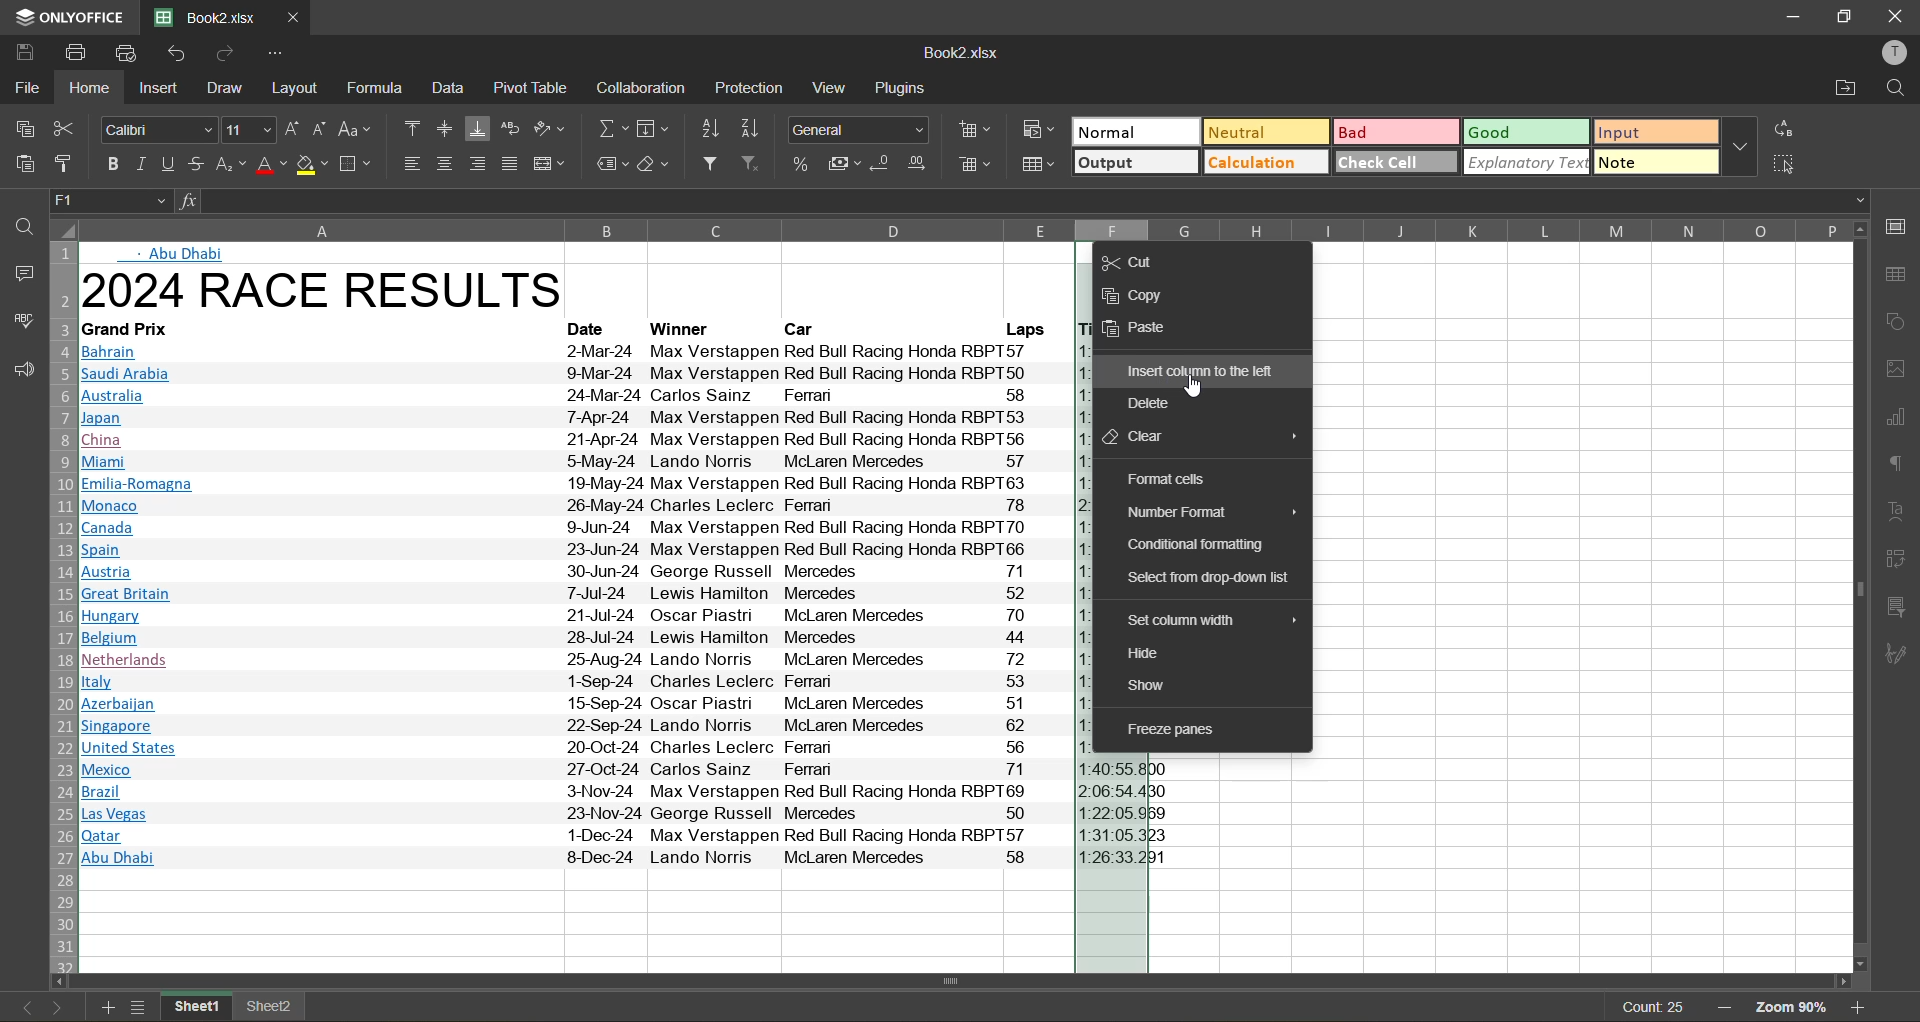  I want to click on align right, so click(480, 163).